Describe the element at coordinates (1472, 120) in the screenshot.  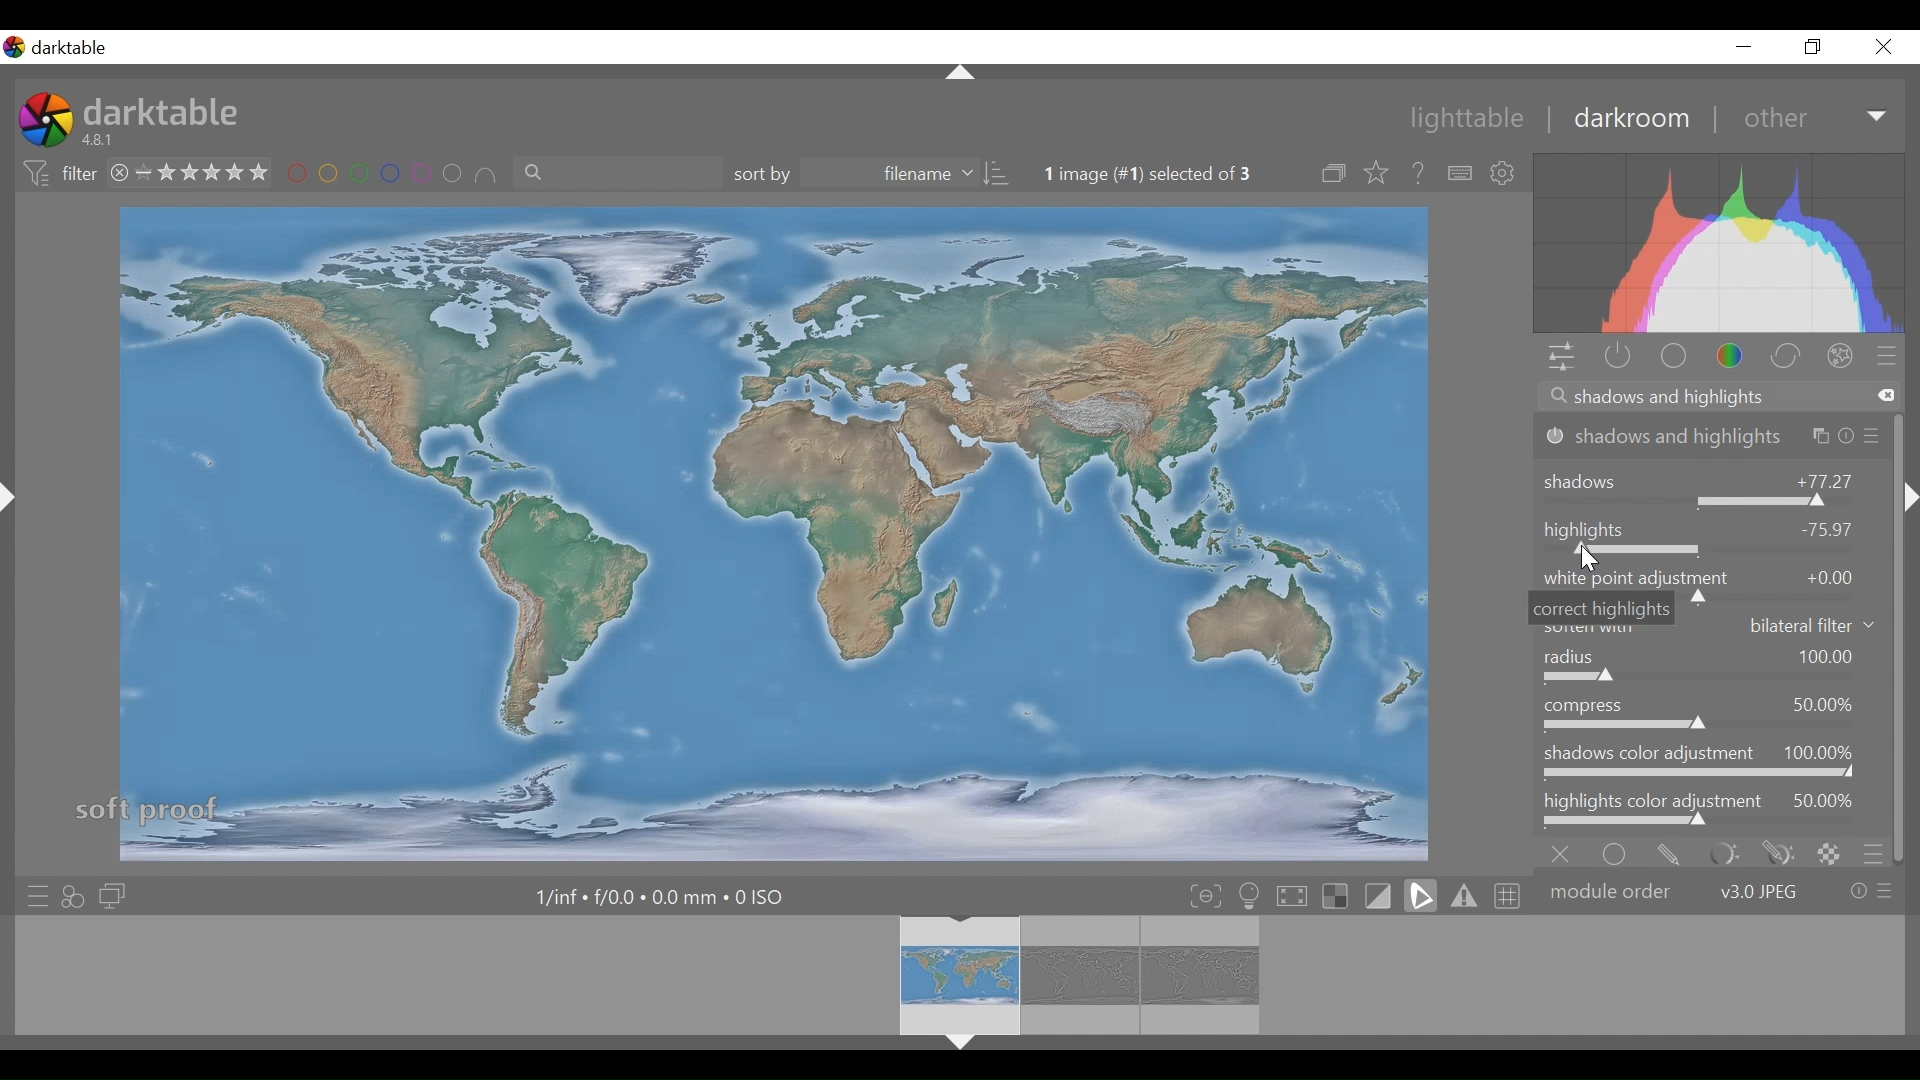
I see `lighttable` at that location.